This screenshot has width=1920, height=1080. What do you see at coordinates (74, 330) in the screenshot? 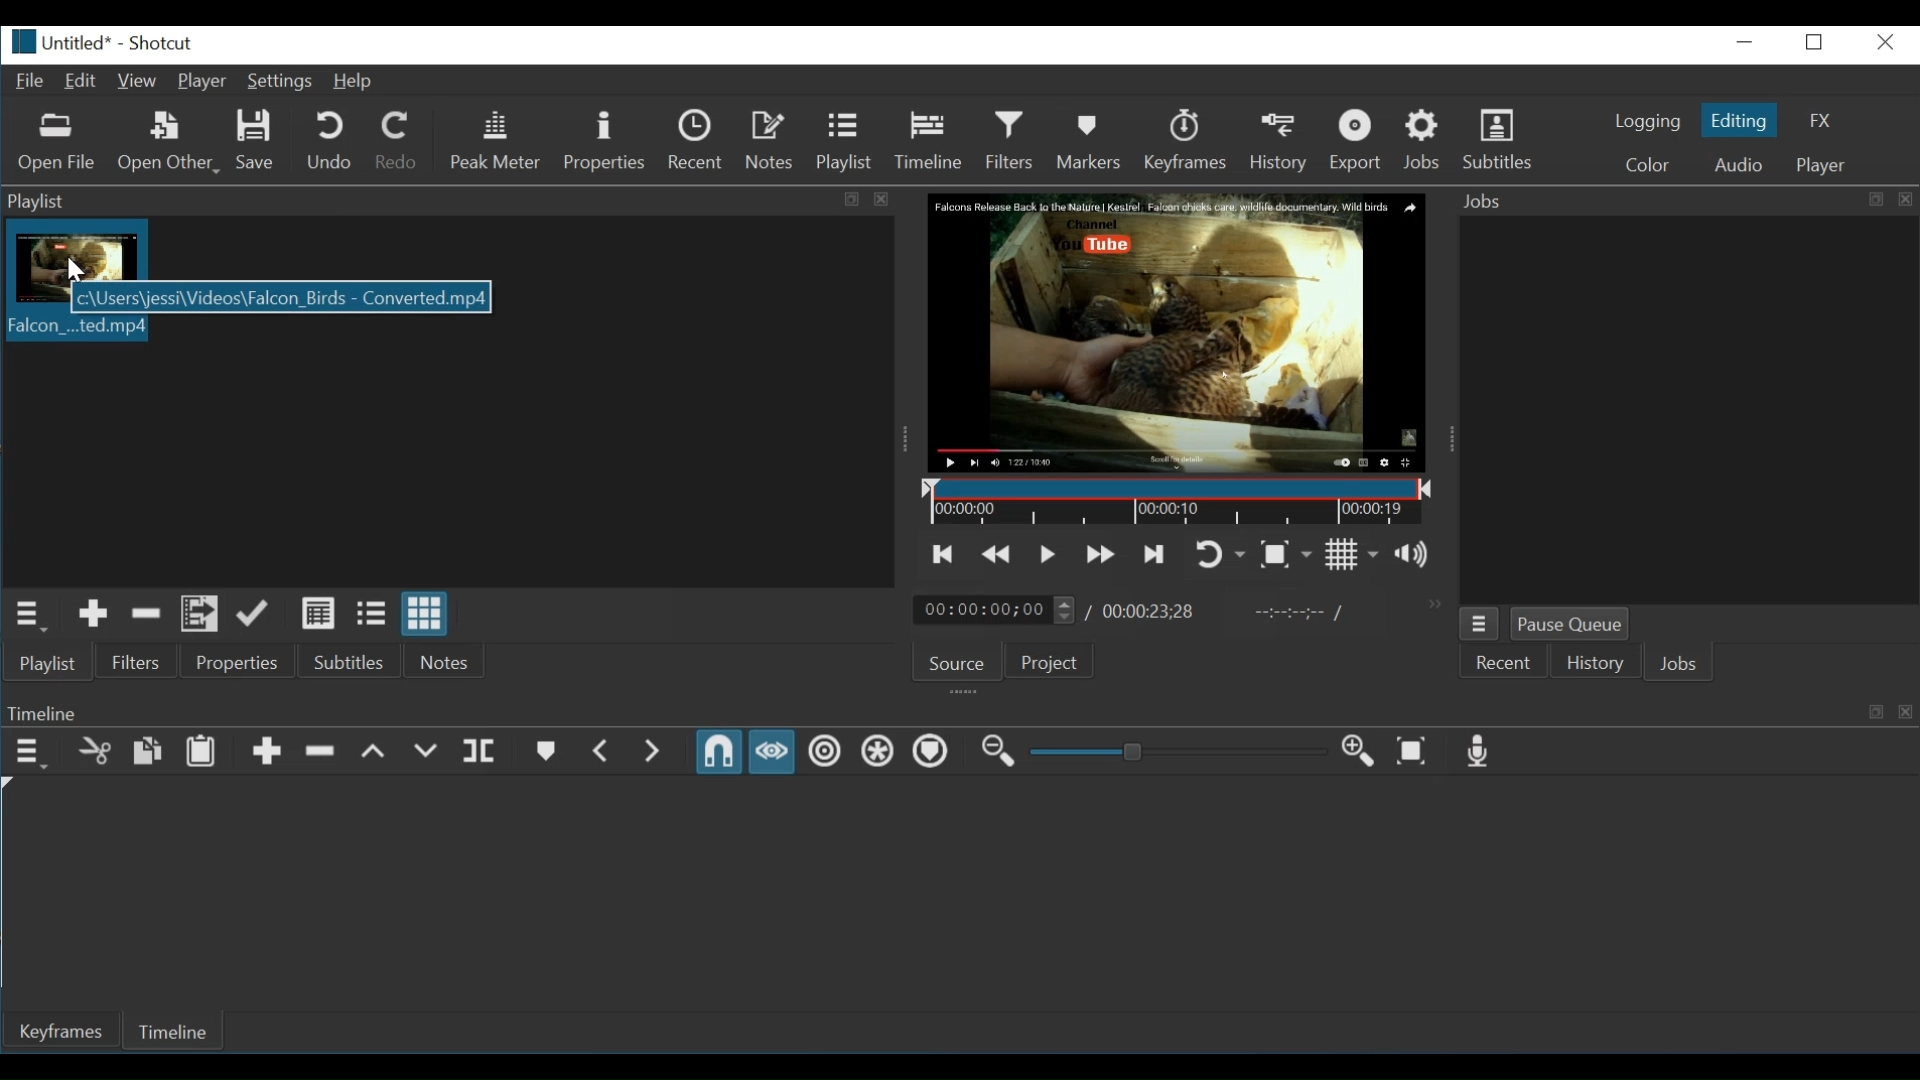
I see `clip thumbnail` at bounding box center [74, 330].